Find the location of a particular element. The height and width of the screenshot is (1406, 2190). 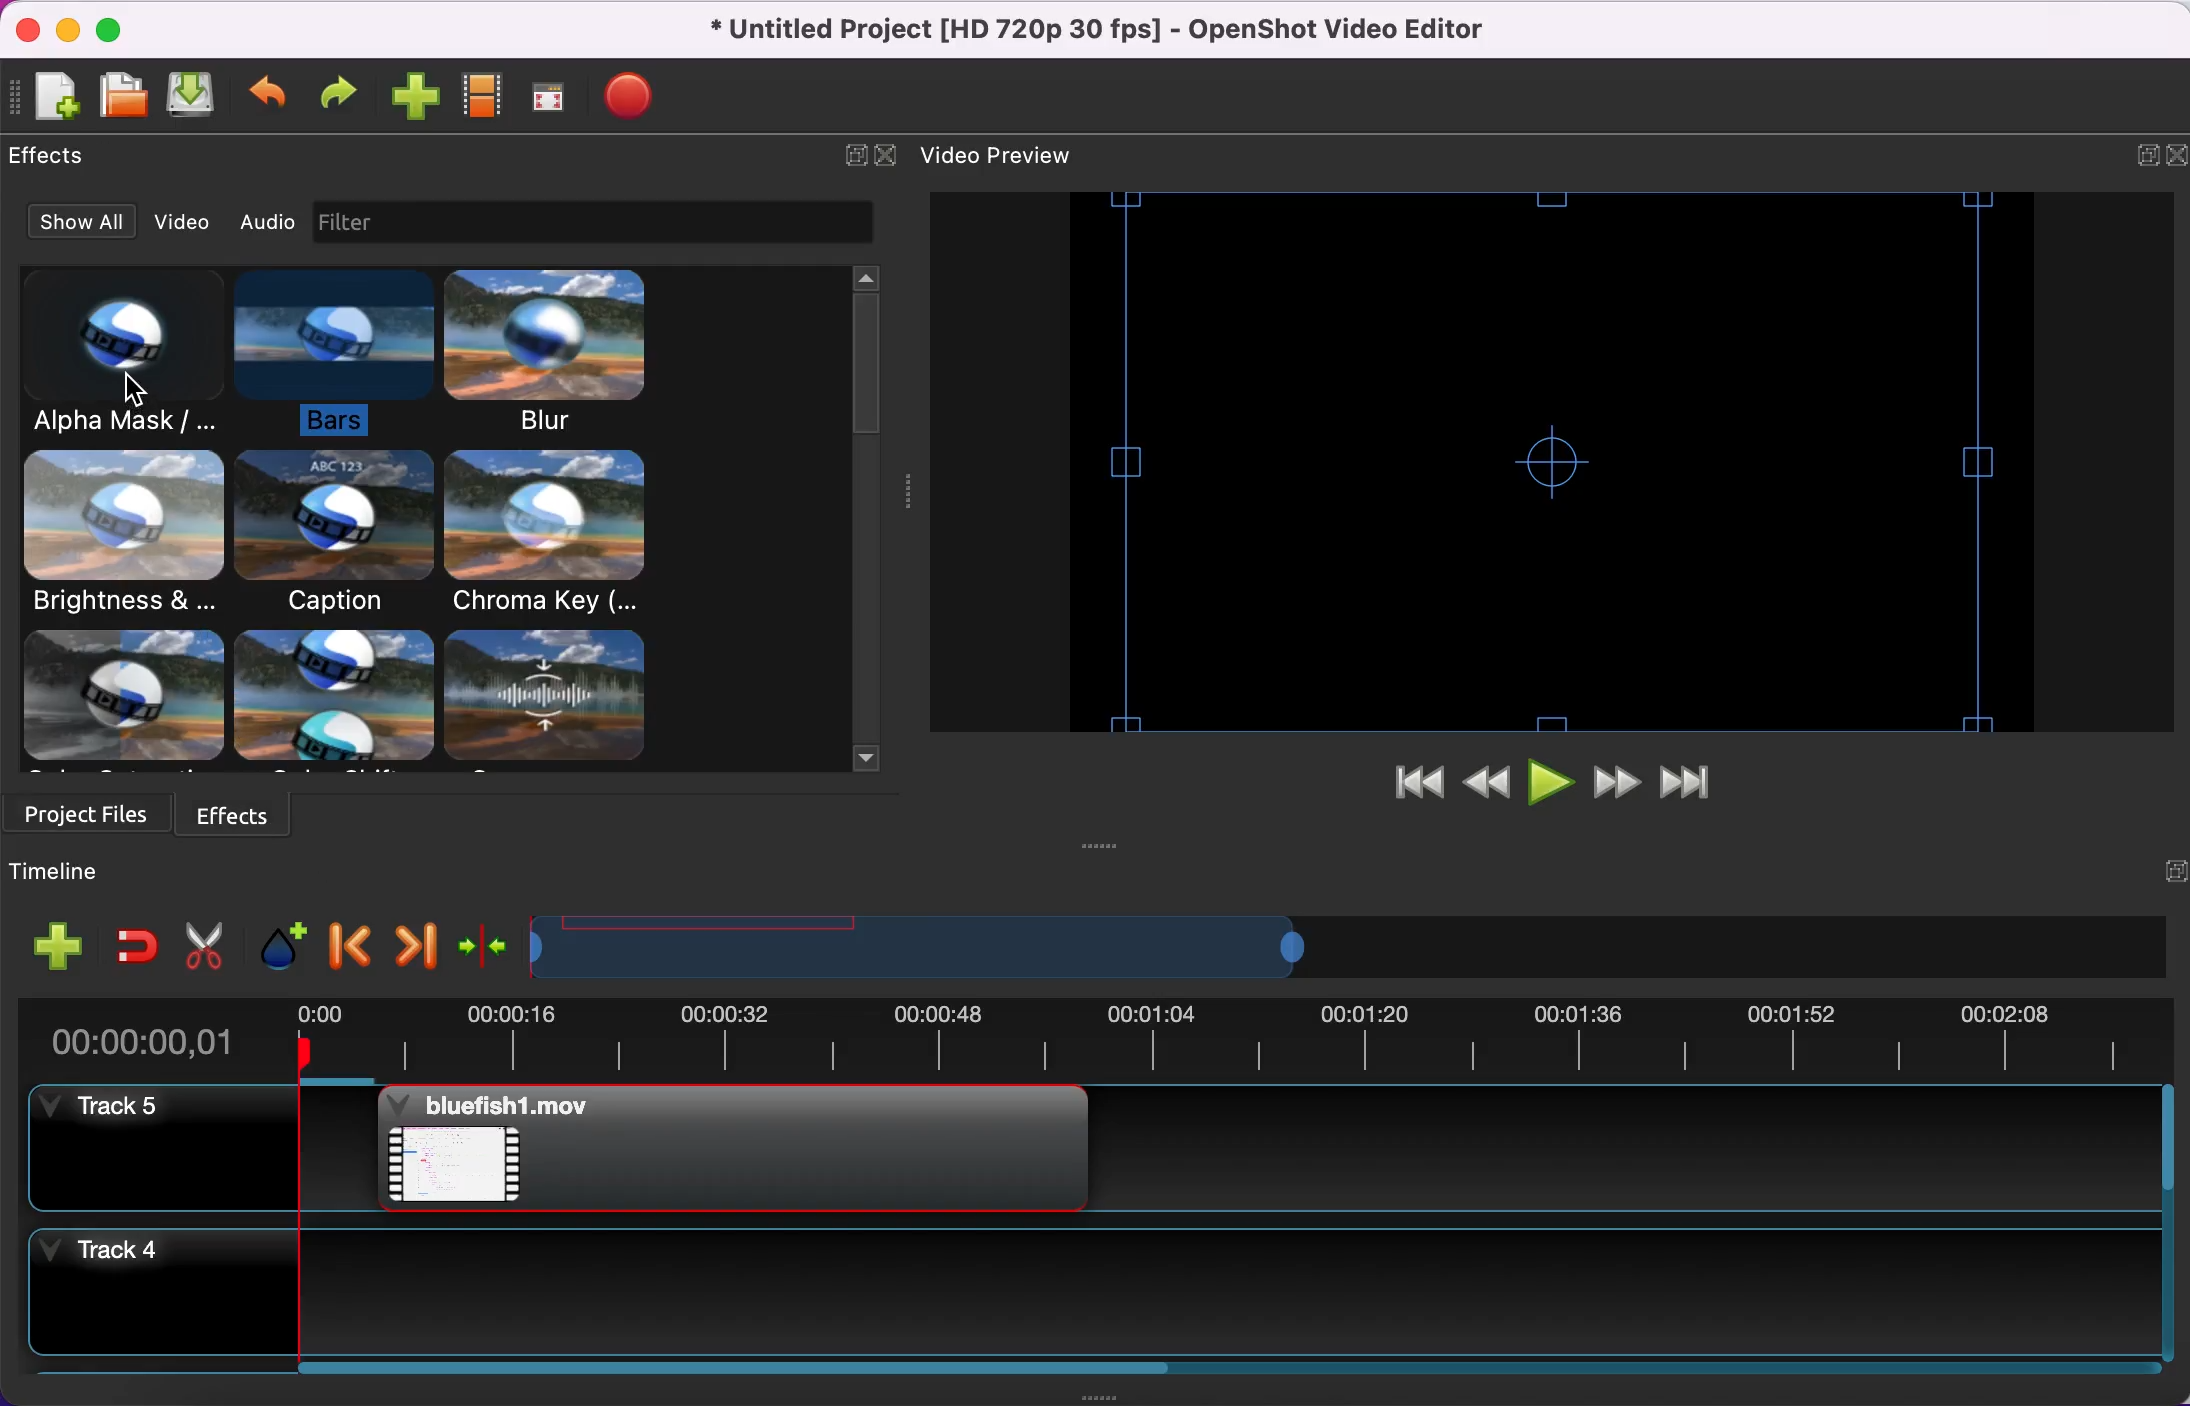

title is located at coordinates (1118, 30).